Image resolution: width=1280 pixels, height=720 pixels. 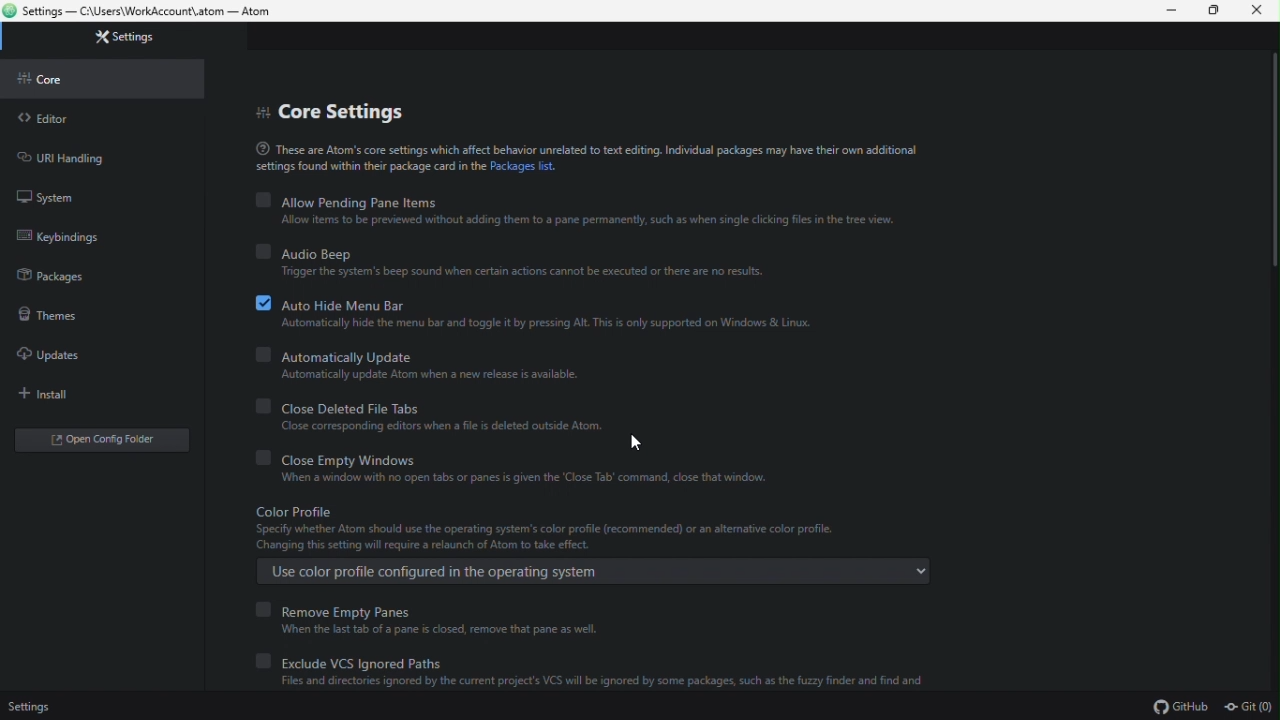 What do you see at coordinates (150, 13) in the screenshot?
I see `Settings - C:\users\workAccount\.atom - Atom` at bounding box center [150, 13].